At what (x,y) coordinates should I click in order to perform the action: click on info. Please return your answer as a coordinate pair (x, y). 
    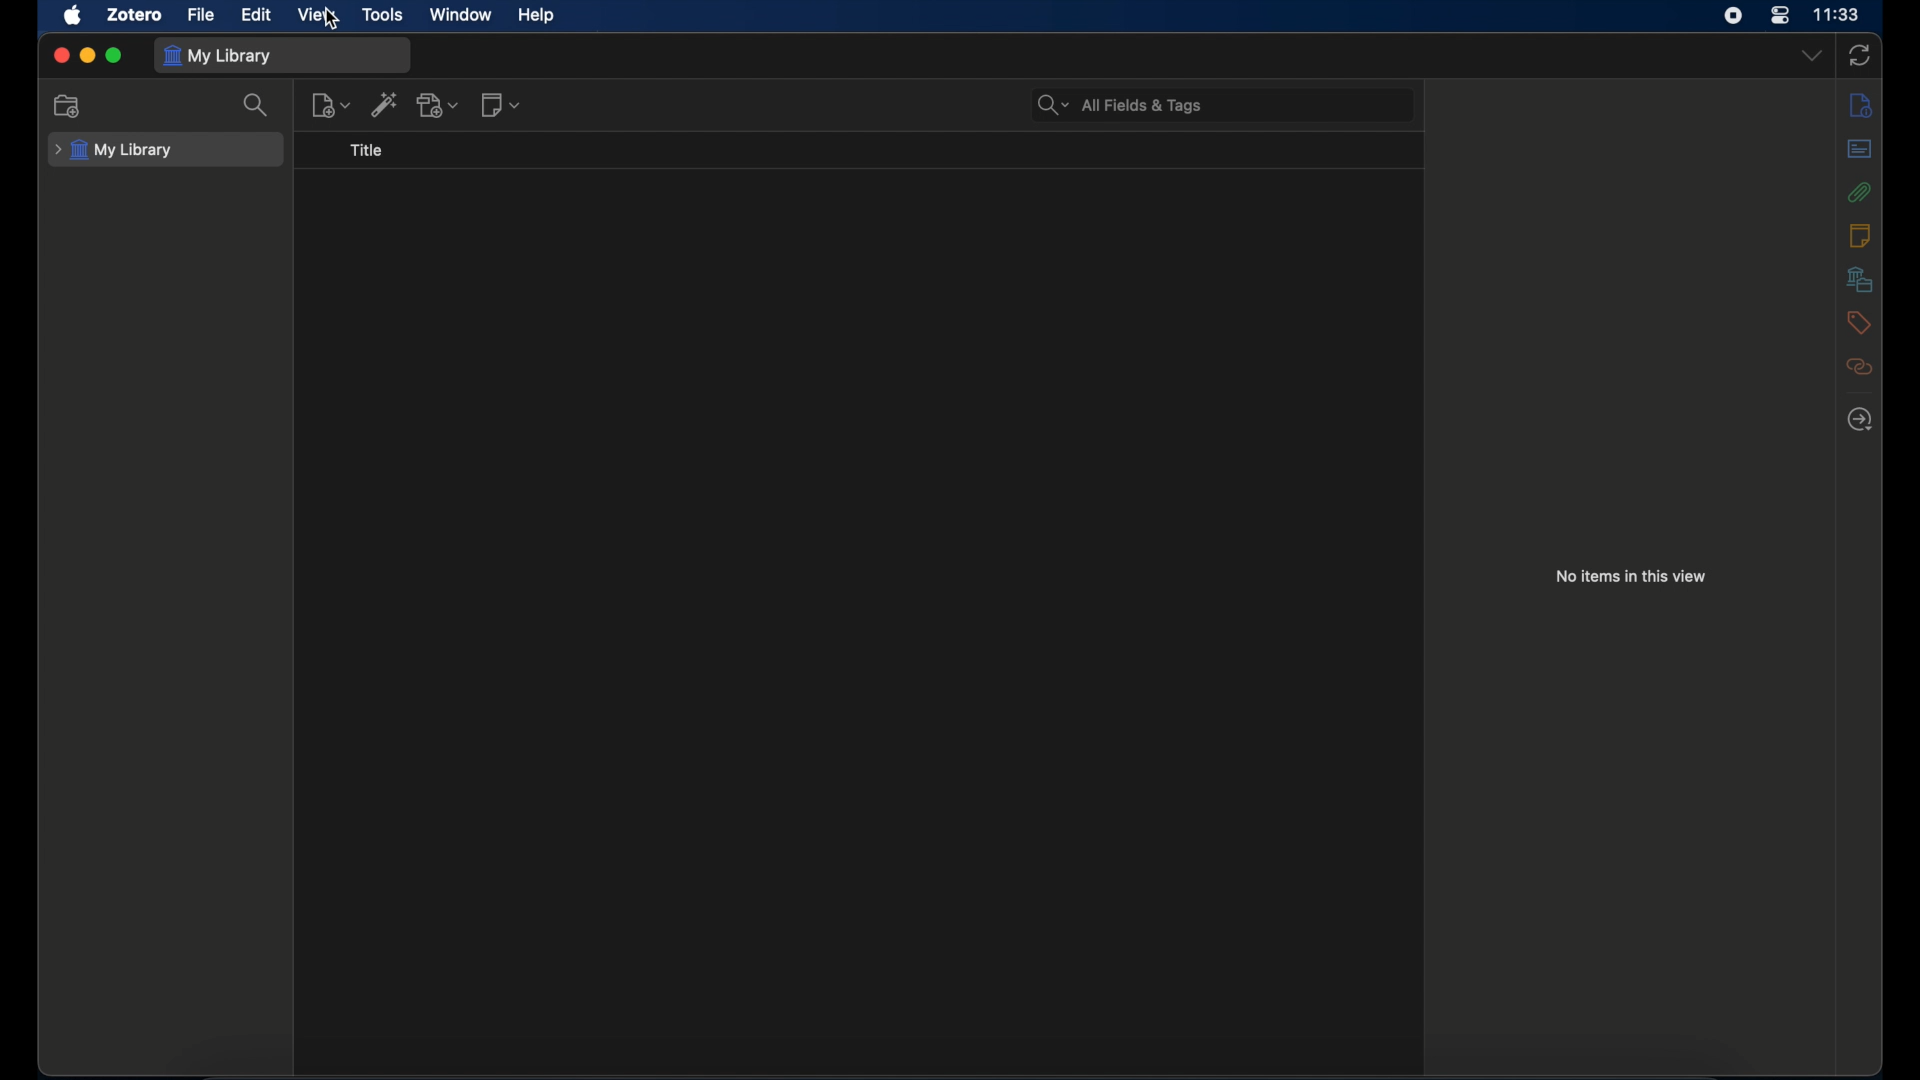
    Looking at the image, I should click on (1861, 106).